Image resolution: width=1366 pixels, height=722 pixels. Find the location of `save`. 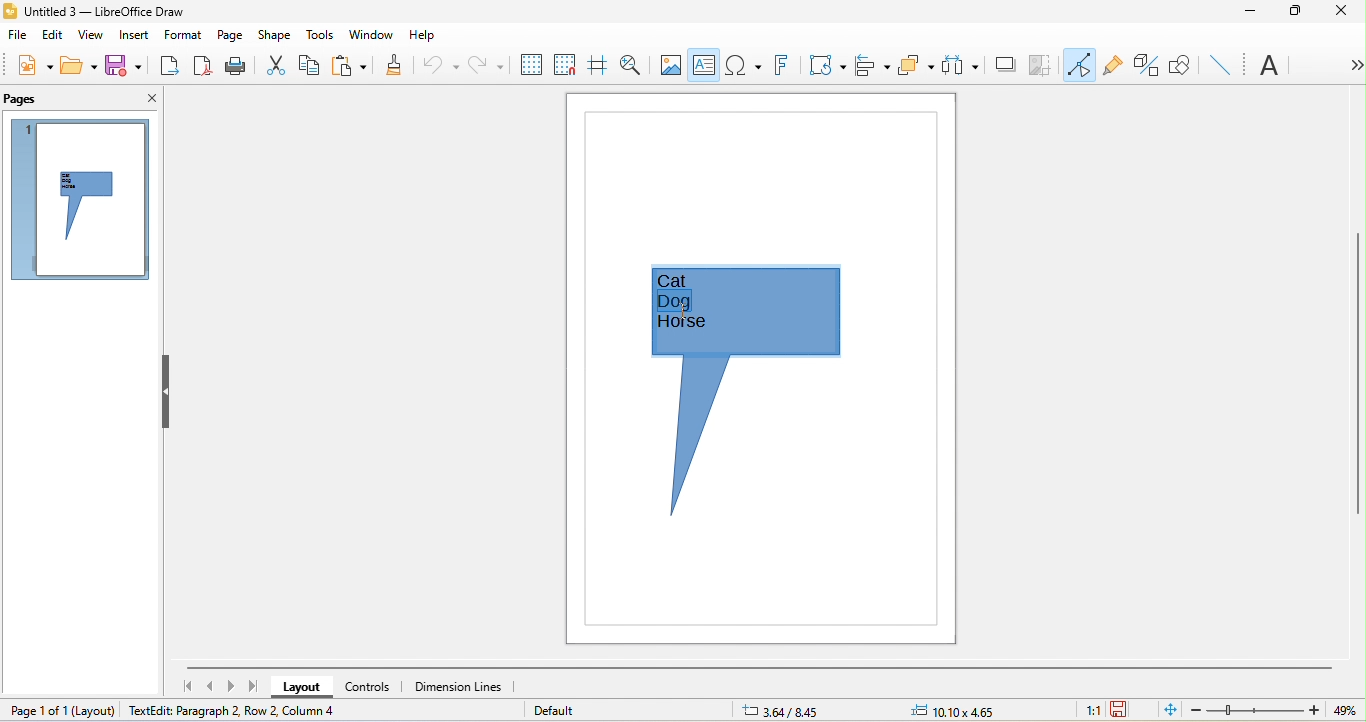

save is located at coordinates (123, 66).